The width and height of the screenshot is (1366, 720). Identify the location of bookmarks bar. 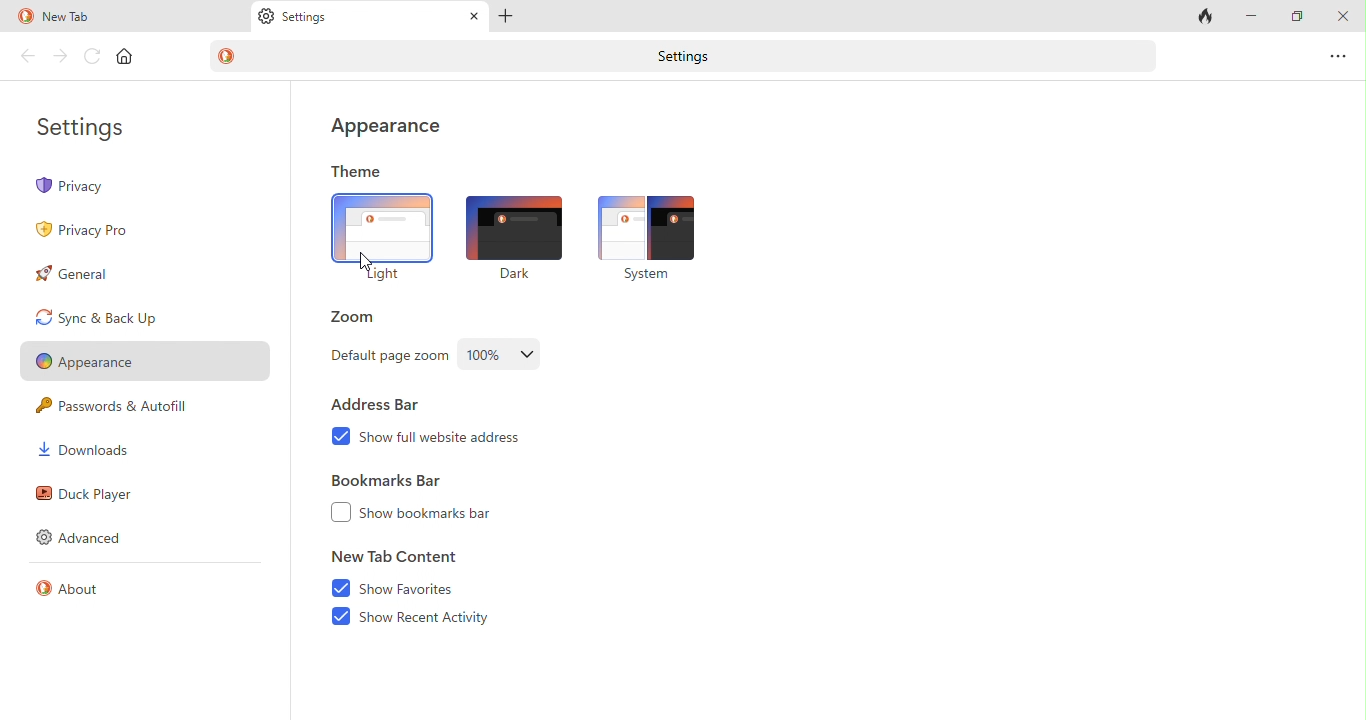
(389, 482).